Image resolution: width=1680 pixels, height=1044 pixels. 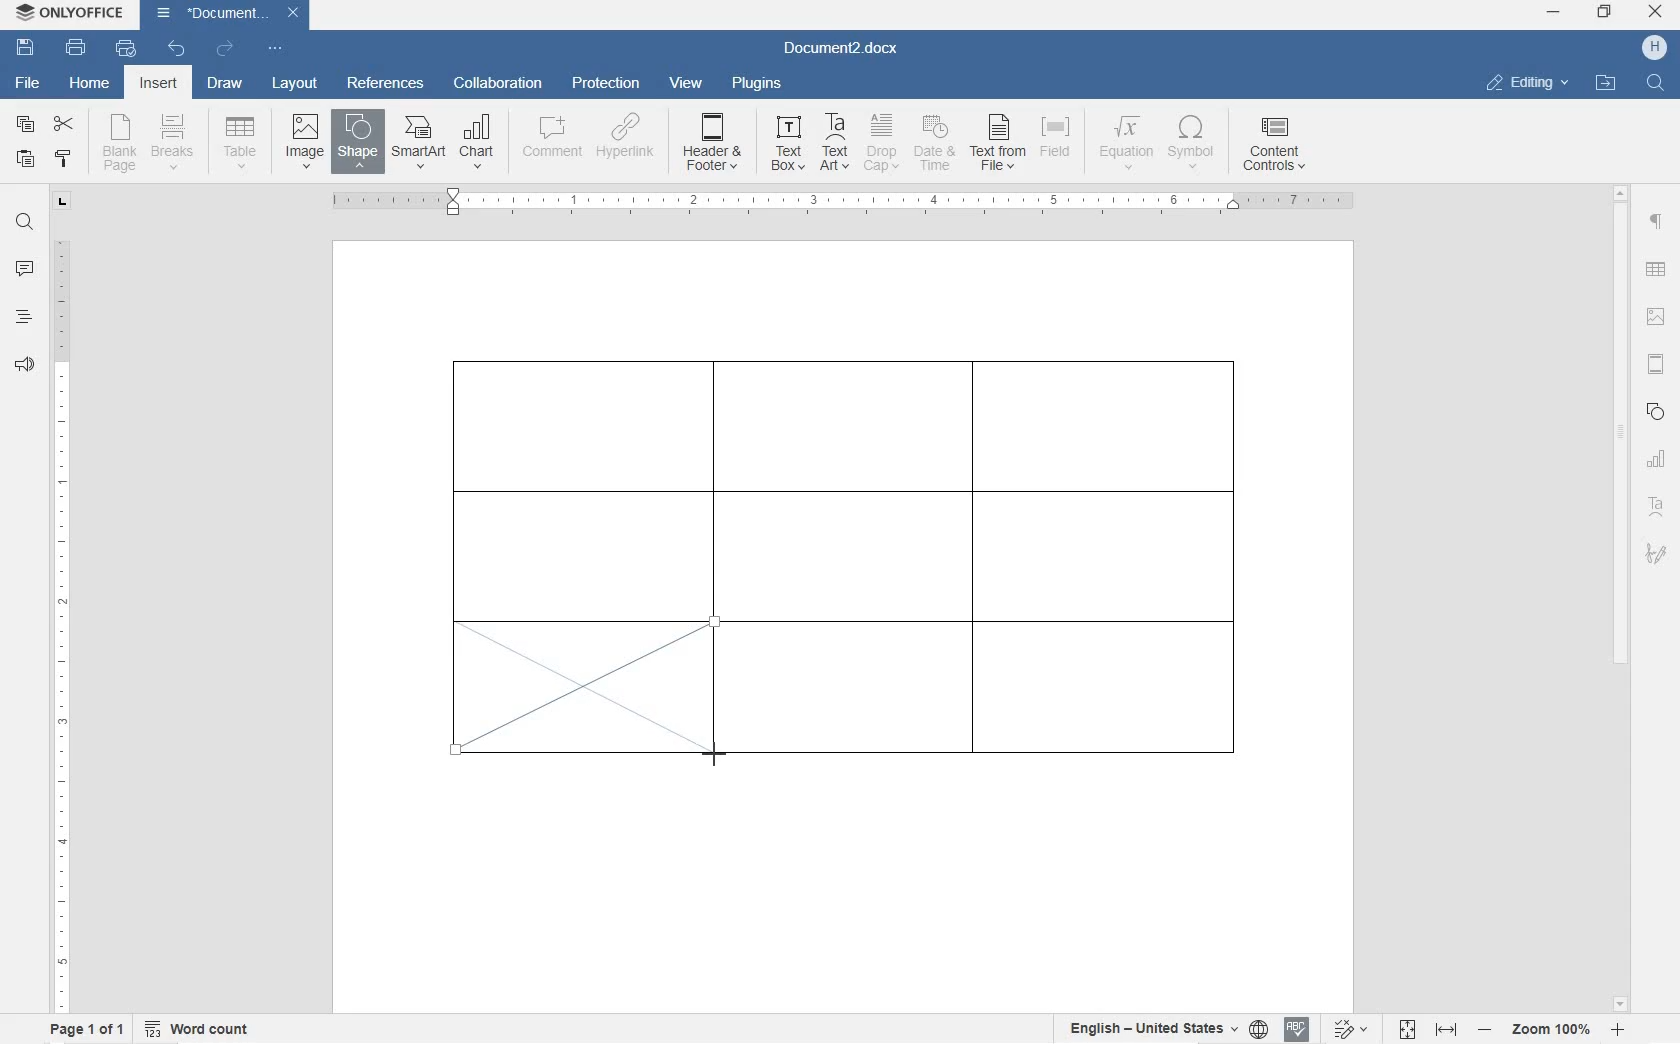 What do you see at coordinates (1621, 597) in the screenshot?
I see `scrollbar` at bounding box center [1621, 597].